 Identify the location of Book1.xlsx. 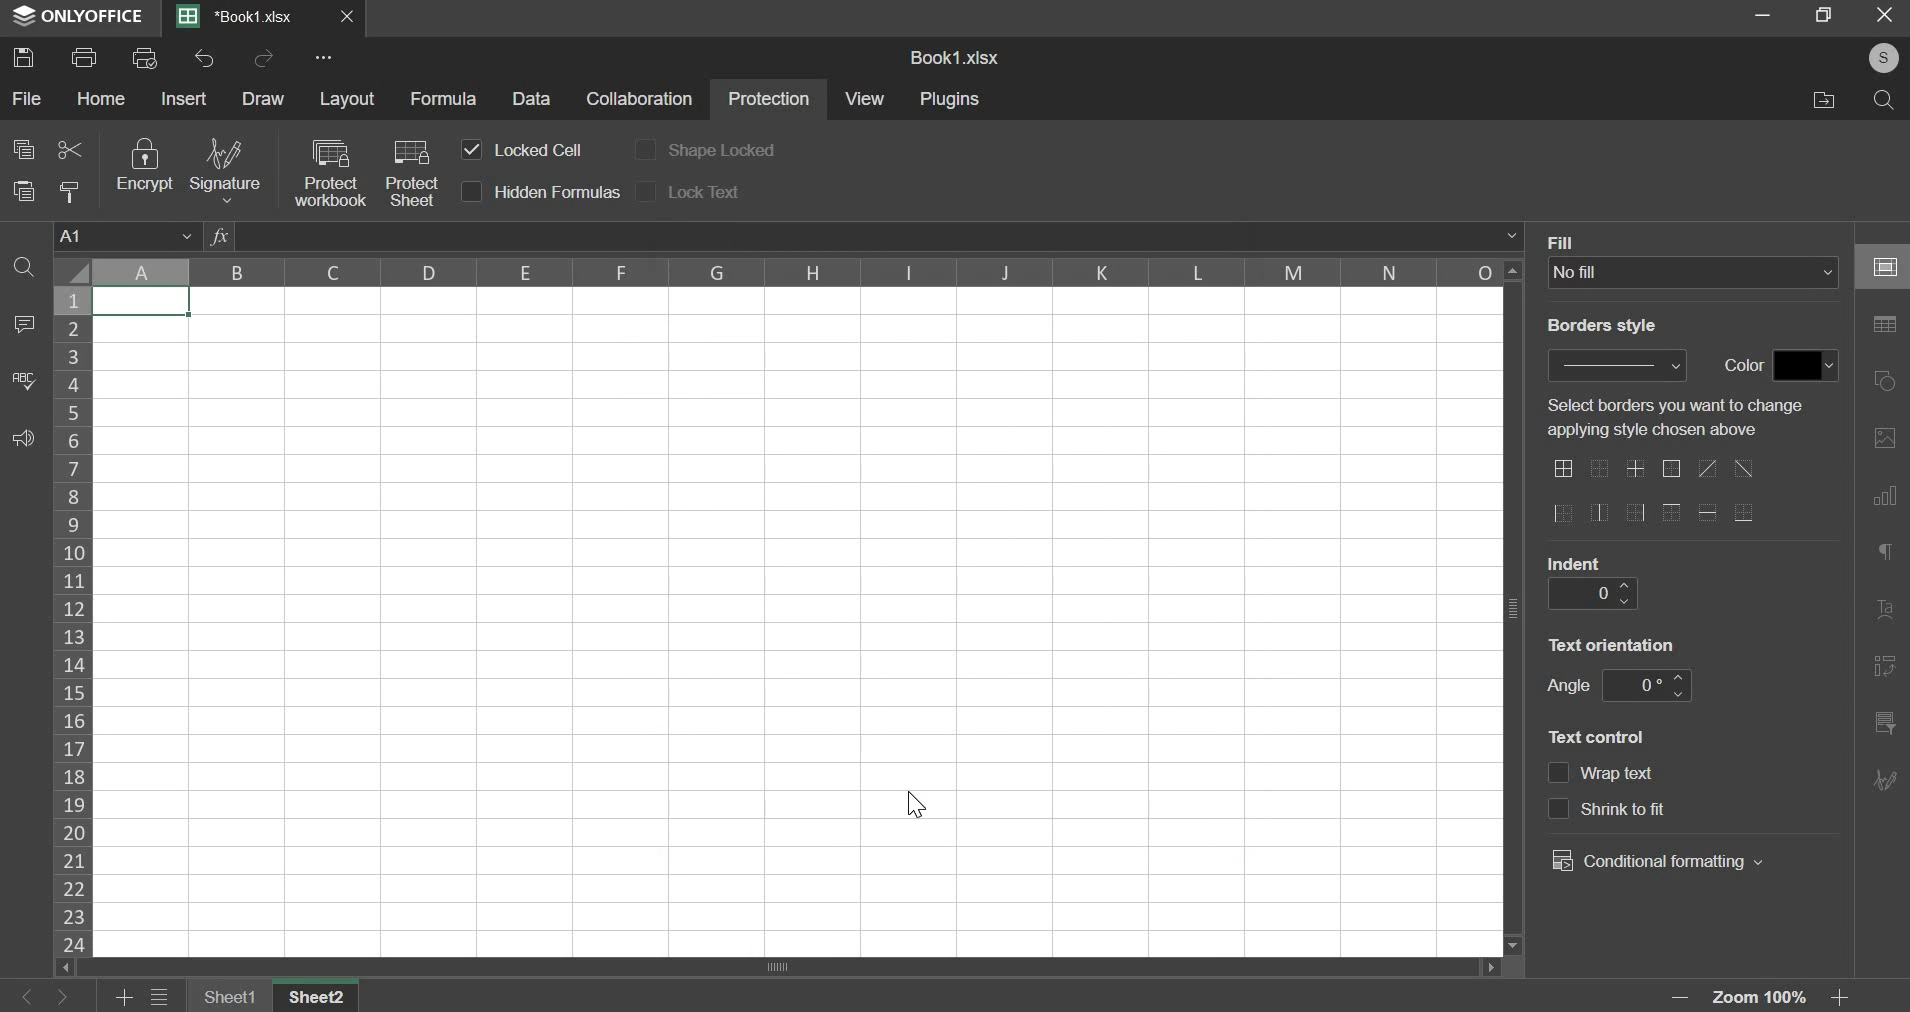
(242, 18).